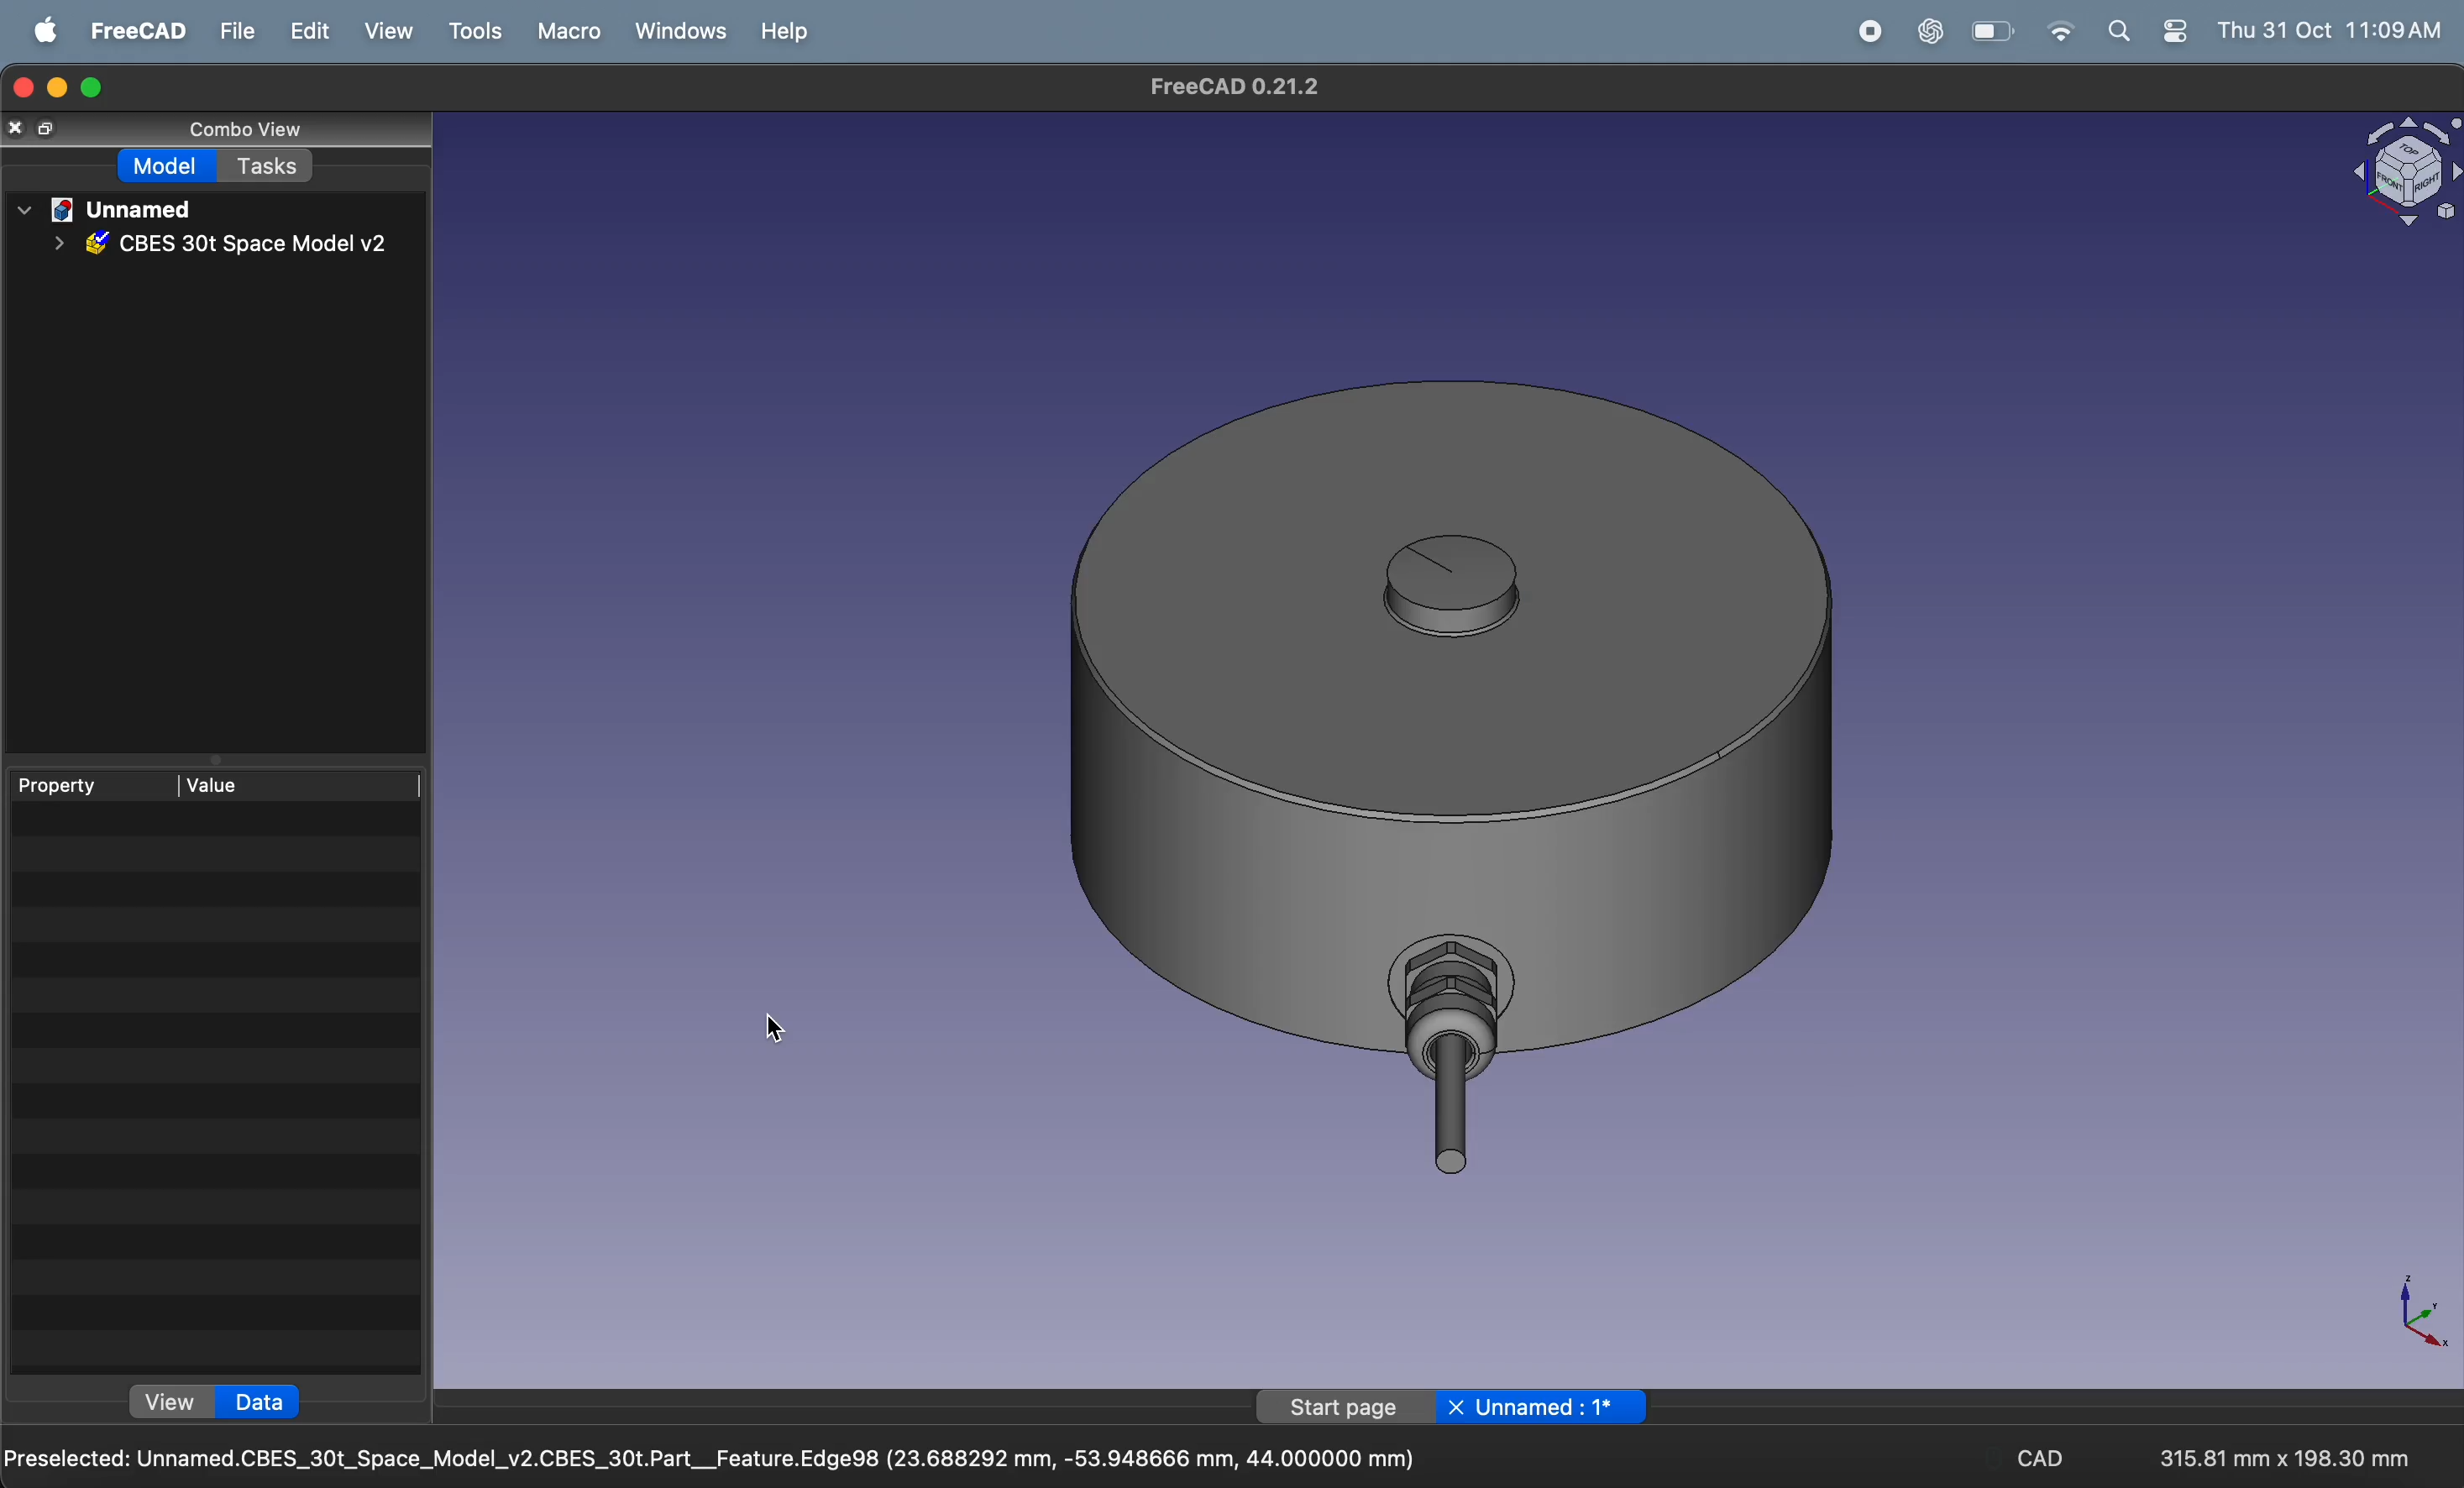 Image resolution: width=2464 pixels, height=1488 pixels. I want to click on windows, so click(684, 32).